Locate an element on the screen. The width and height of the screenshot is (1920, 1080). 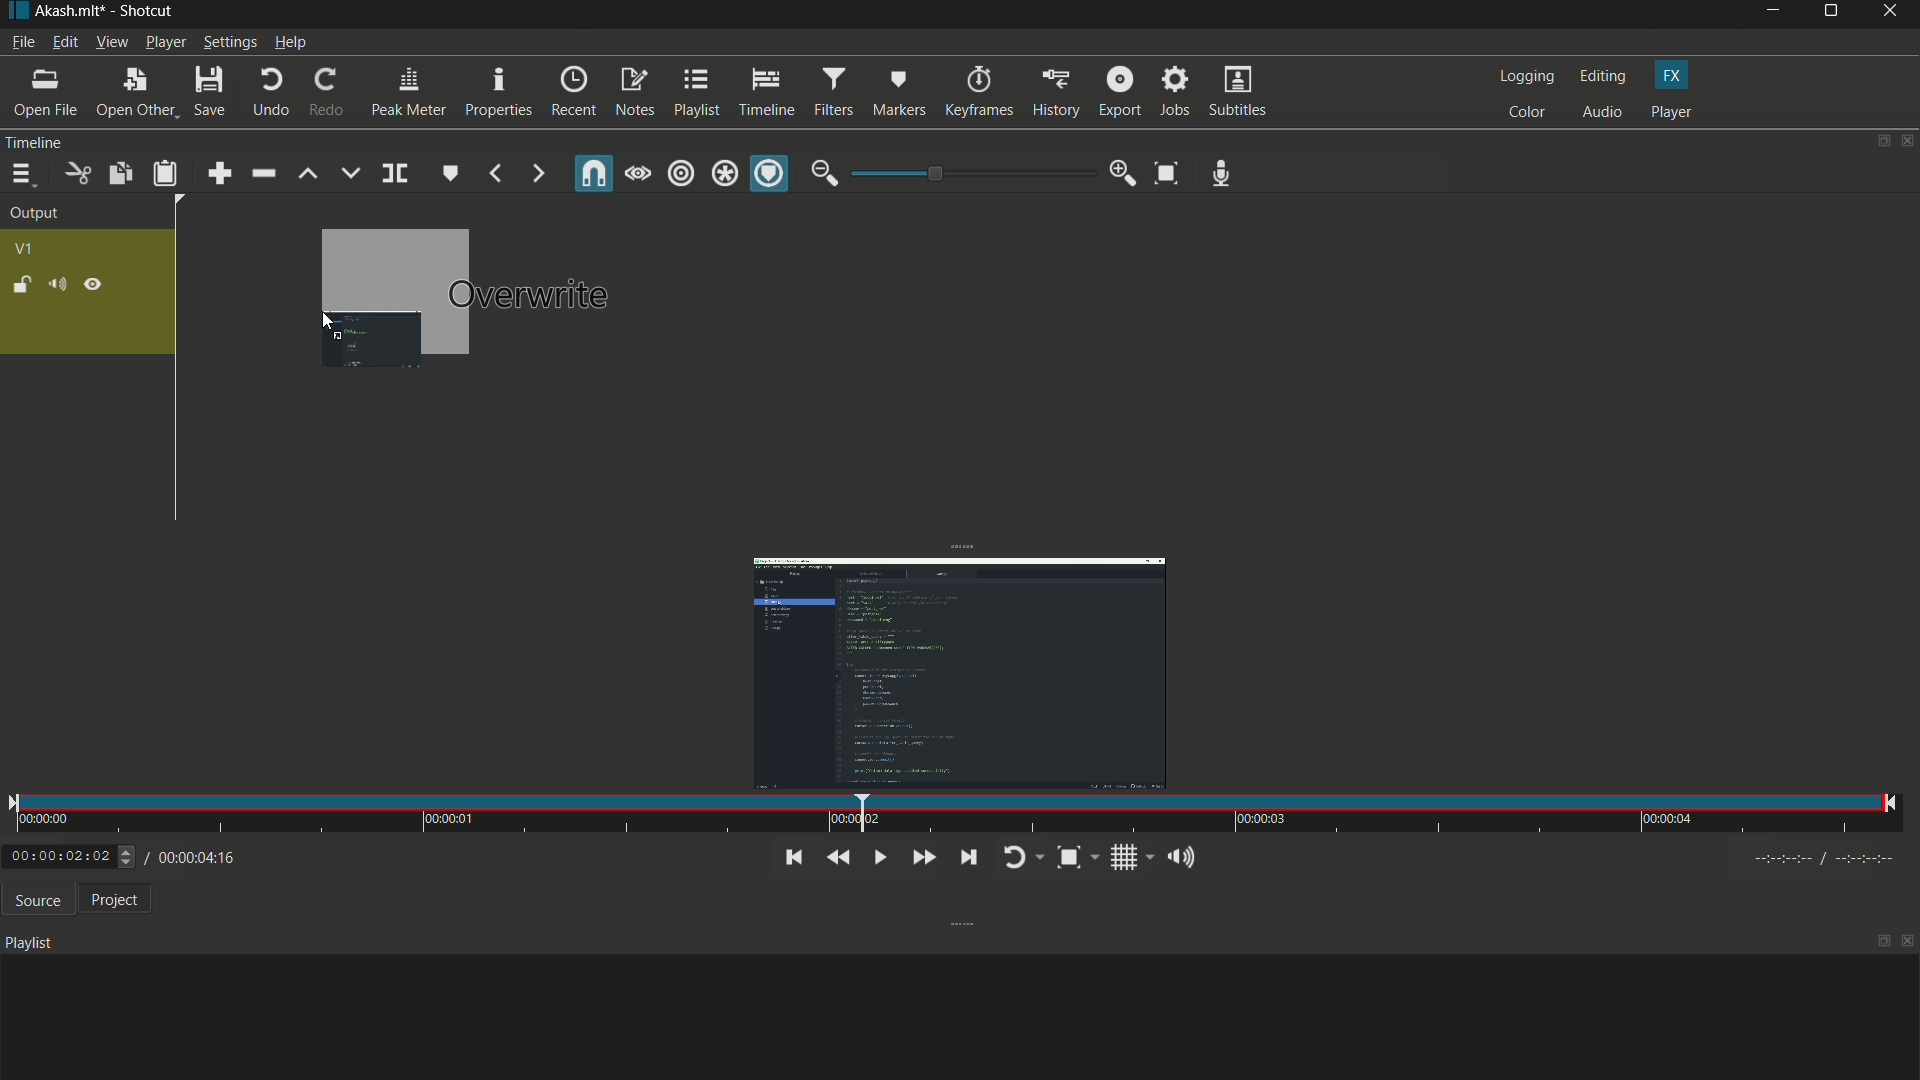
player menu is located at coordinates (166, 41).